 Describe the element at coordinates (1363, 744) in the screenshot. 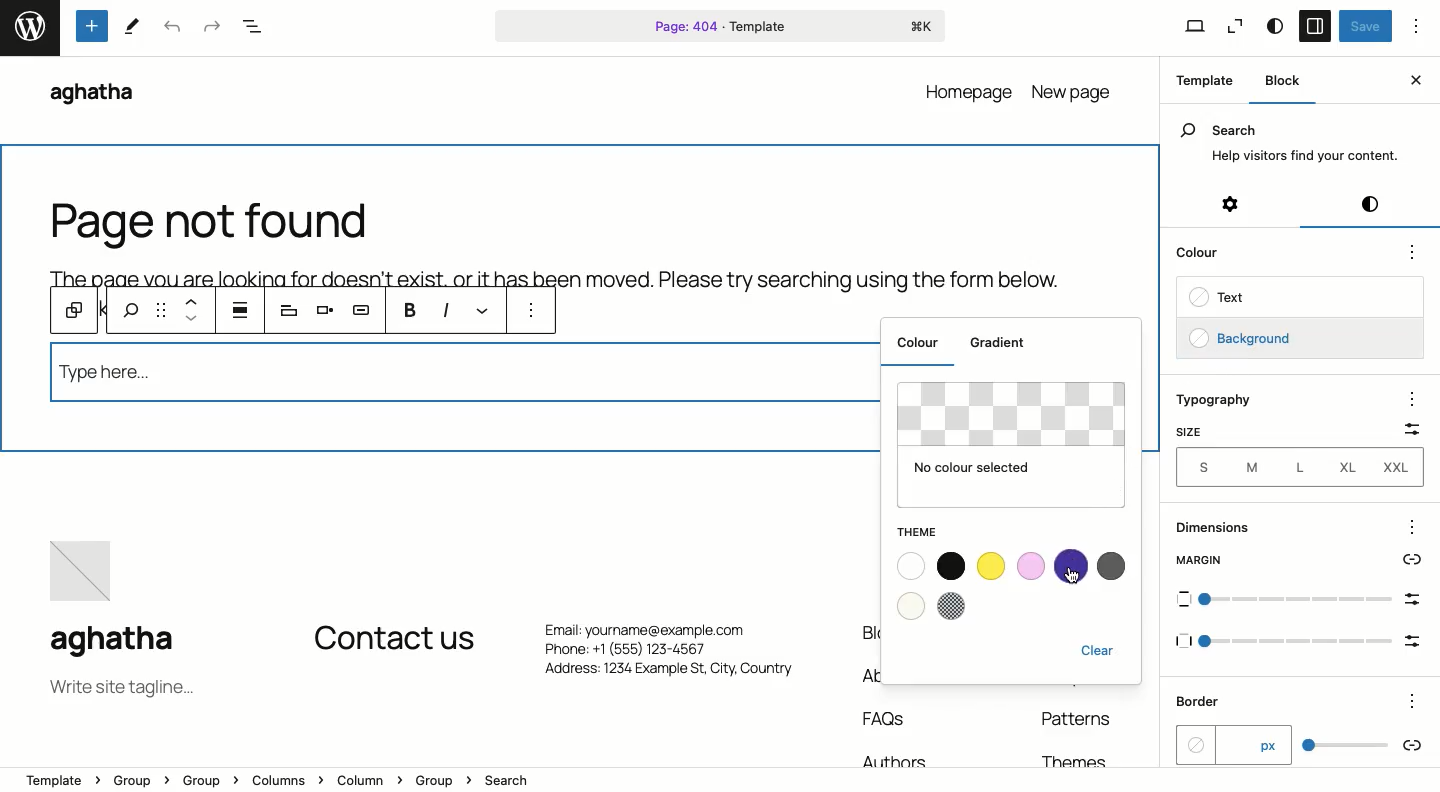

I see `scale` at that location.